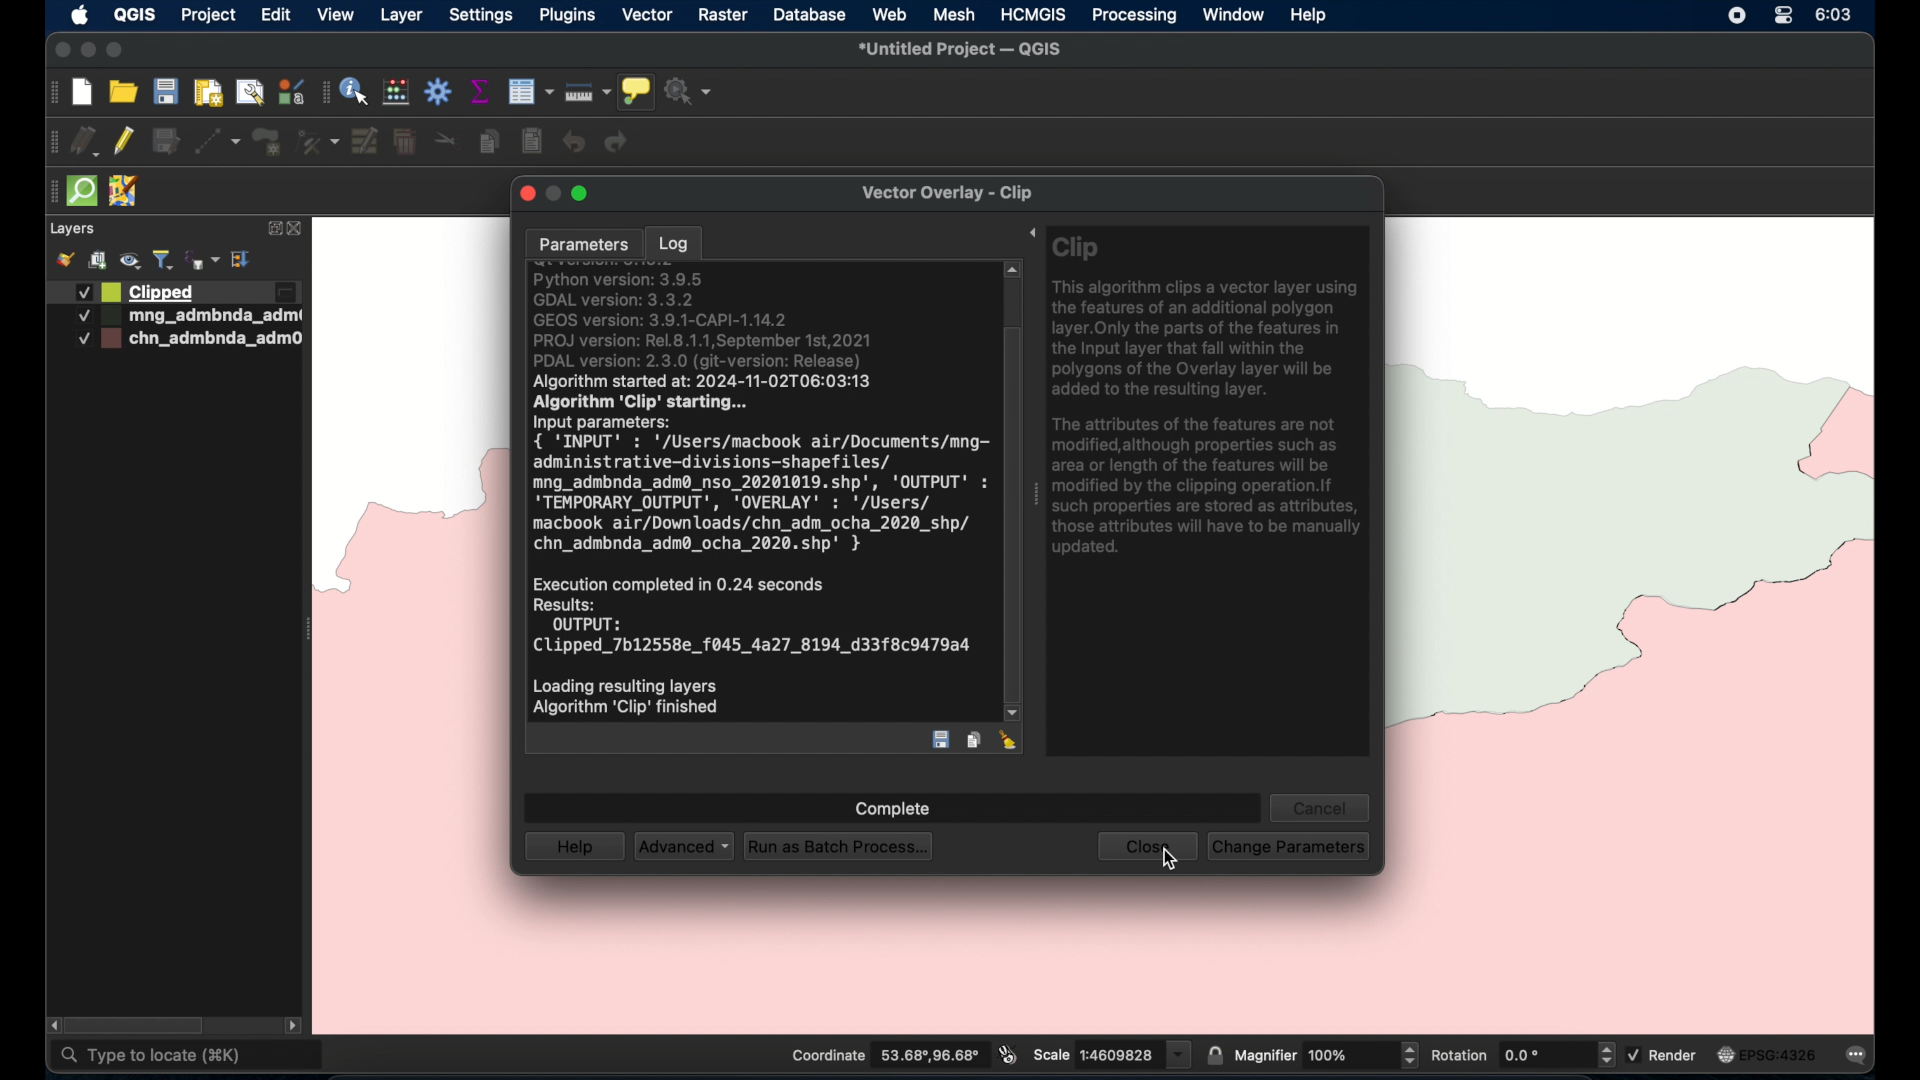 The height and width of the screenshot is (1080, 1920). What do you see at coordinates (480, 17) in the screenshot?
I see `settings` at bounding box center [480, 17].